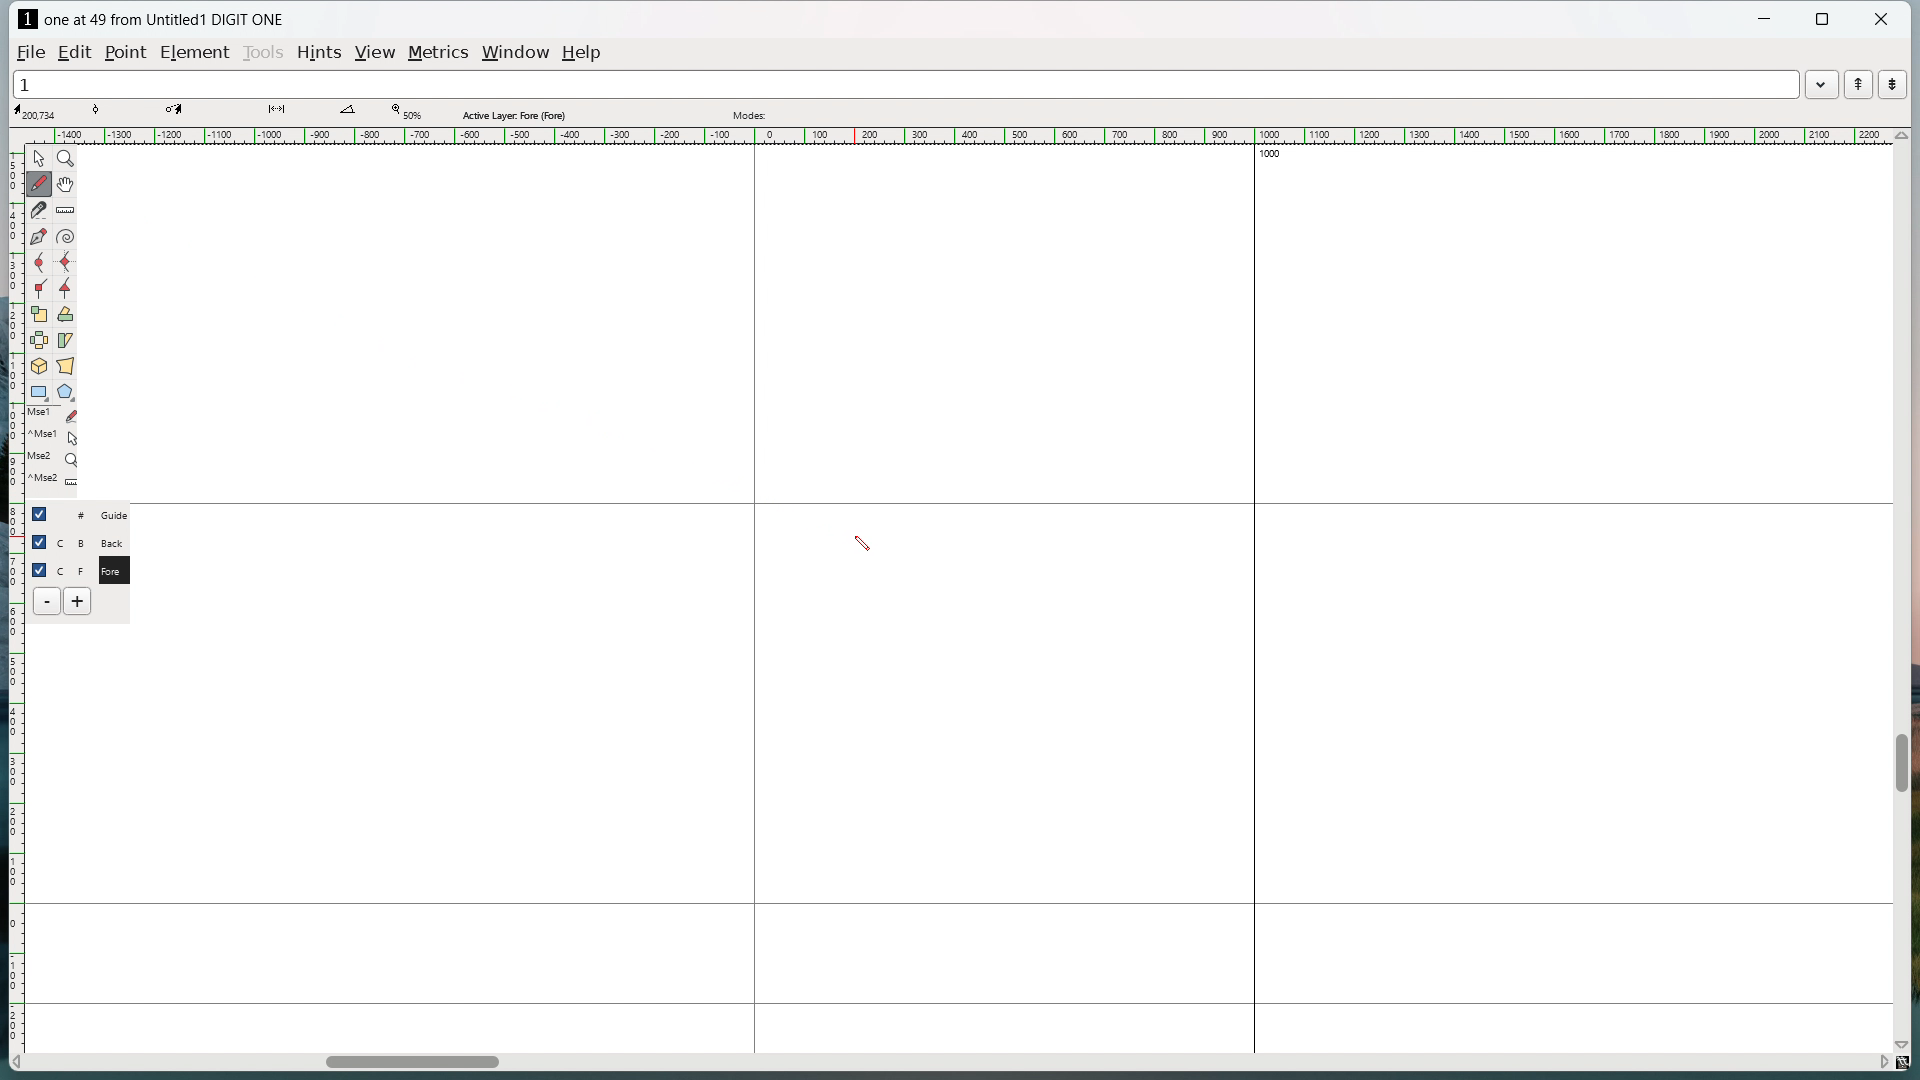 The width and height of the screenshot is (1920, 1080). Describe the element at coordinates (40, 340) in the screenshot. I see `flip the selection` at that location.